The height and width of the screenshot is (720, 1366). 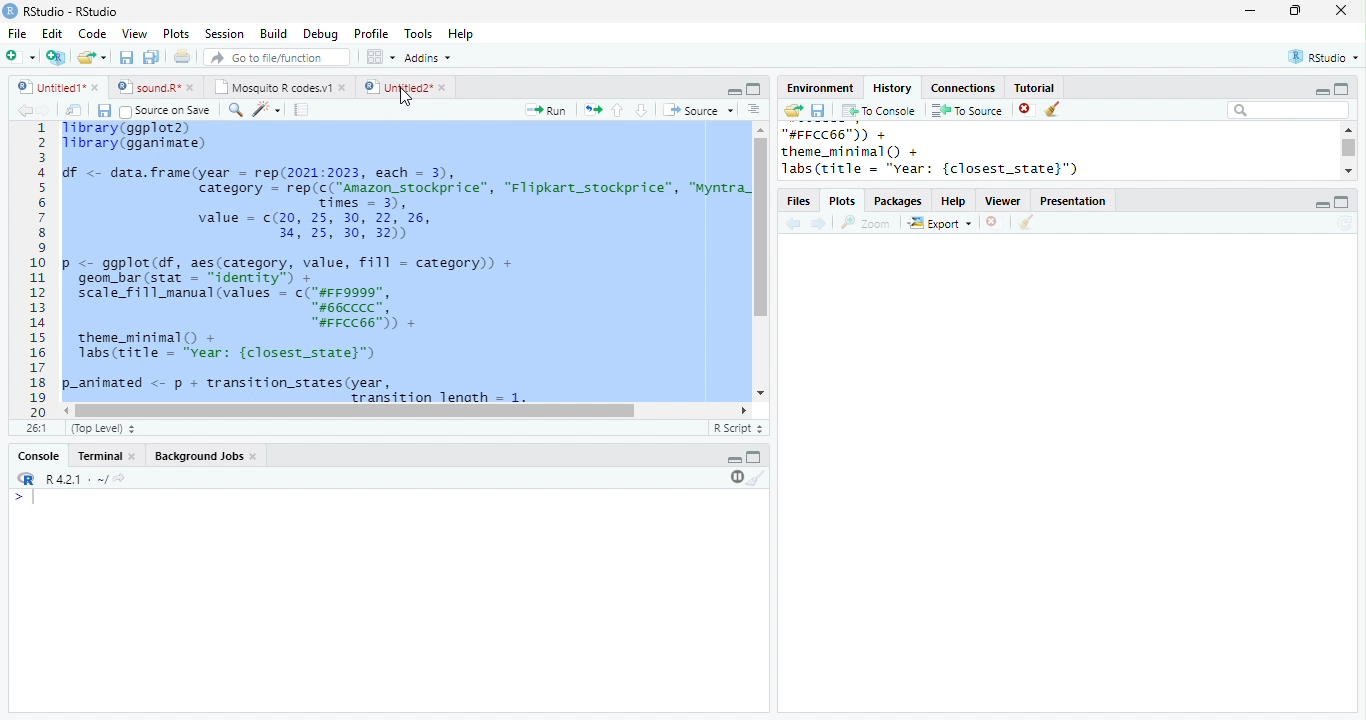 What do you see at coordinates (68, 411) in the screenshot?
I see `scroll right` at bounding box center [68, 411].